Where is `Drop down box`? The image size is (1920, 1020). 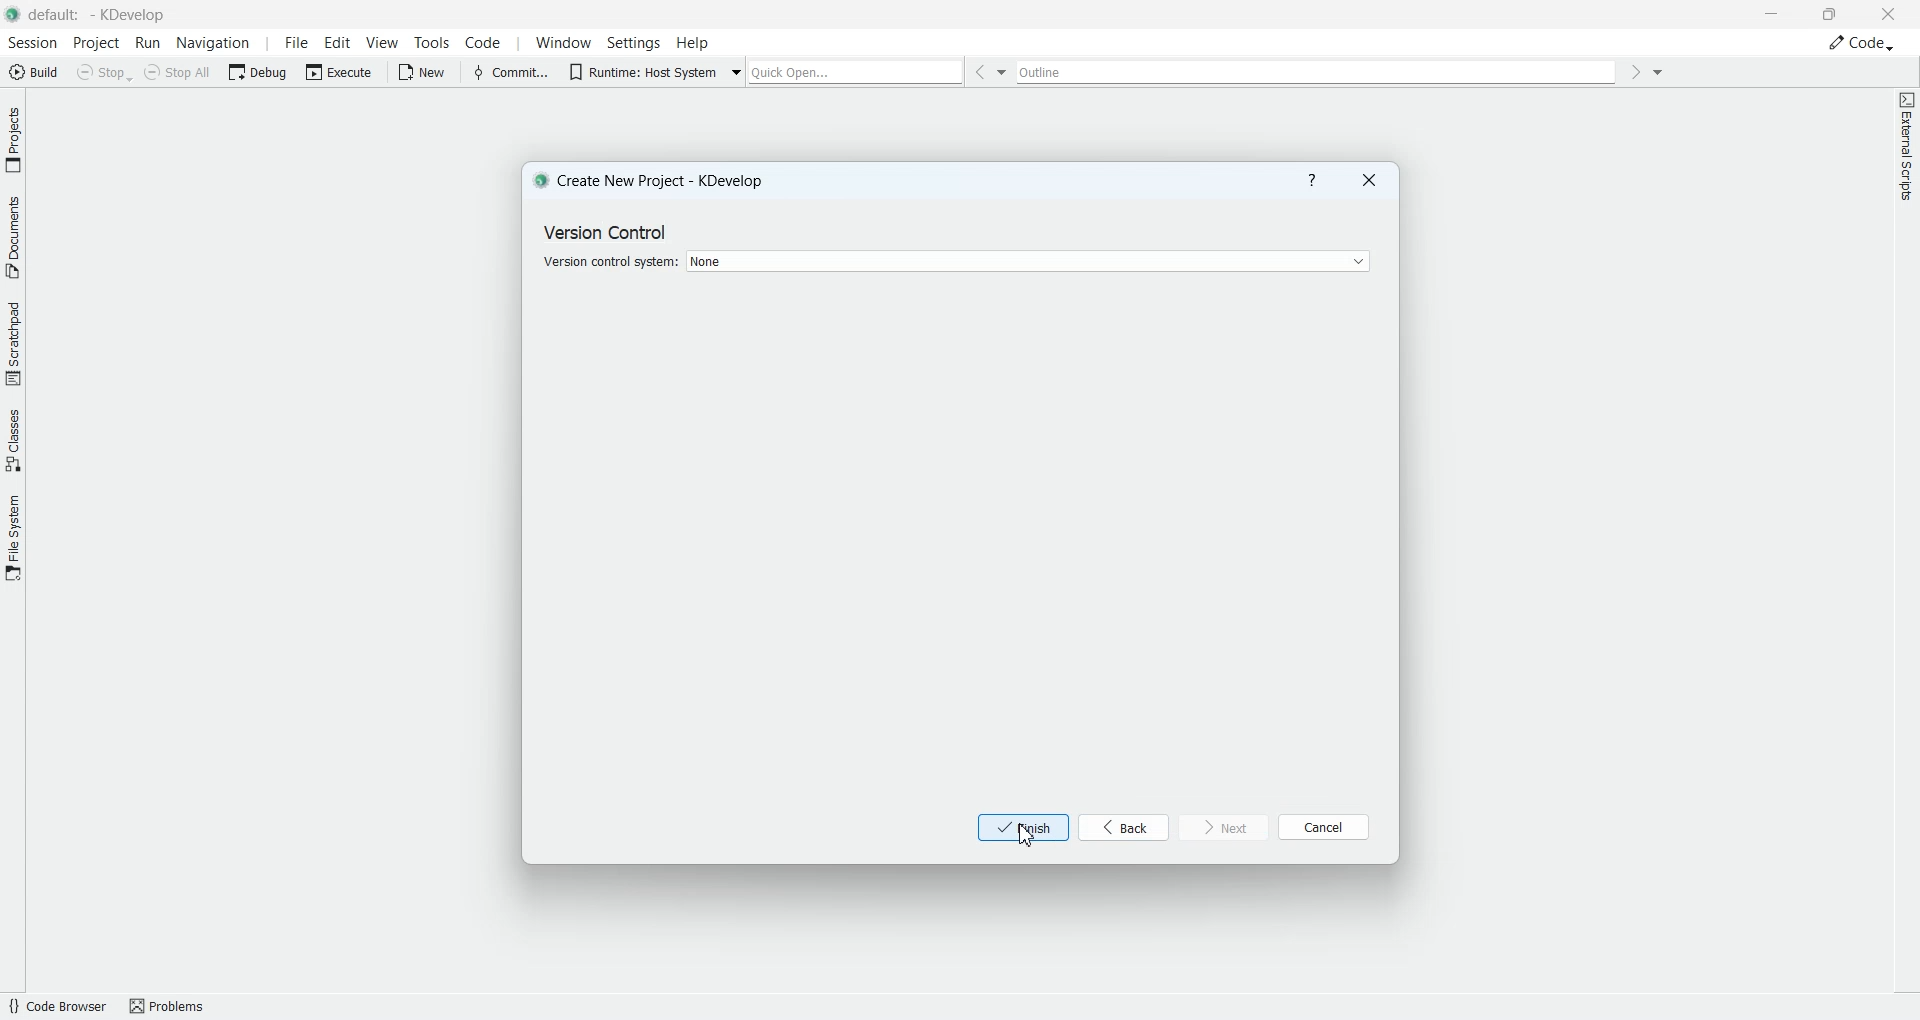
Drop down box is located at coordinates (1355, 262).